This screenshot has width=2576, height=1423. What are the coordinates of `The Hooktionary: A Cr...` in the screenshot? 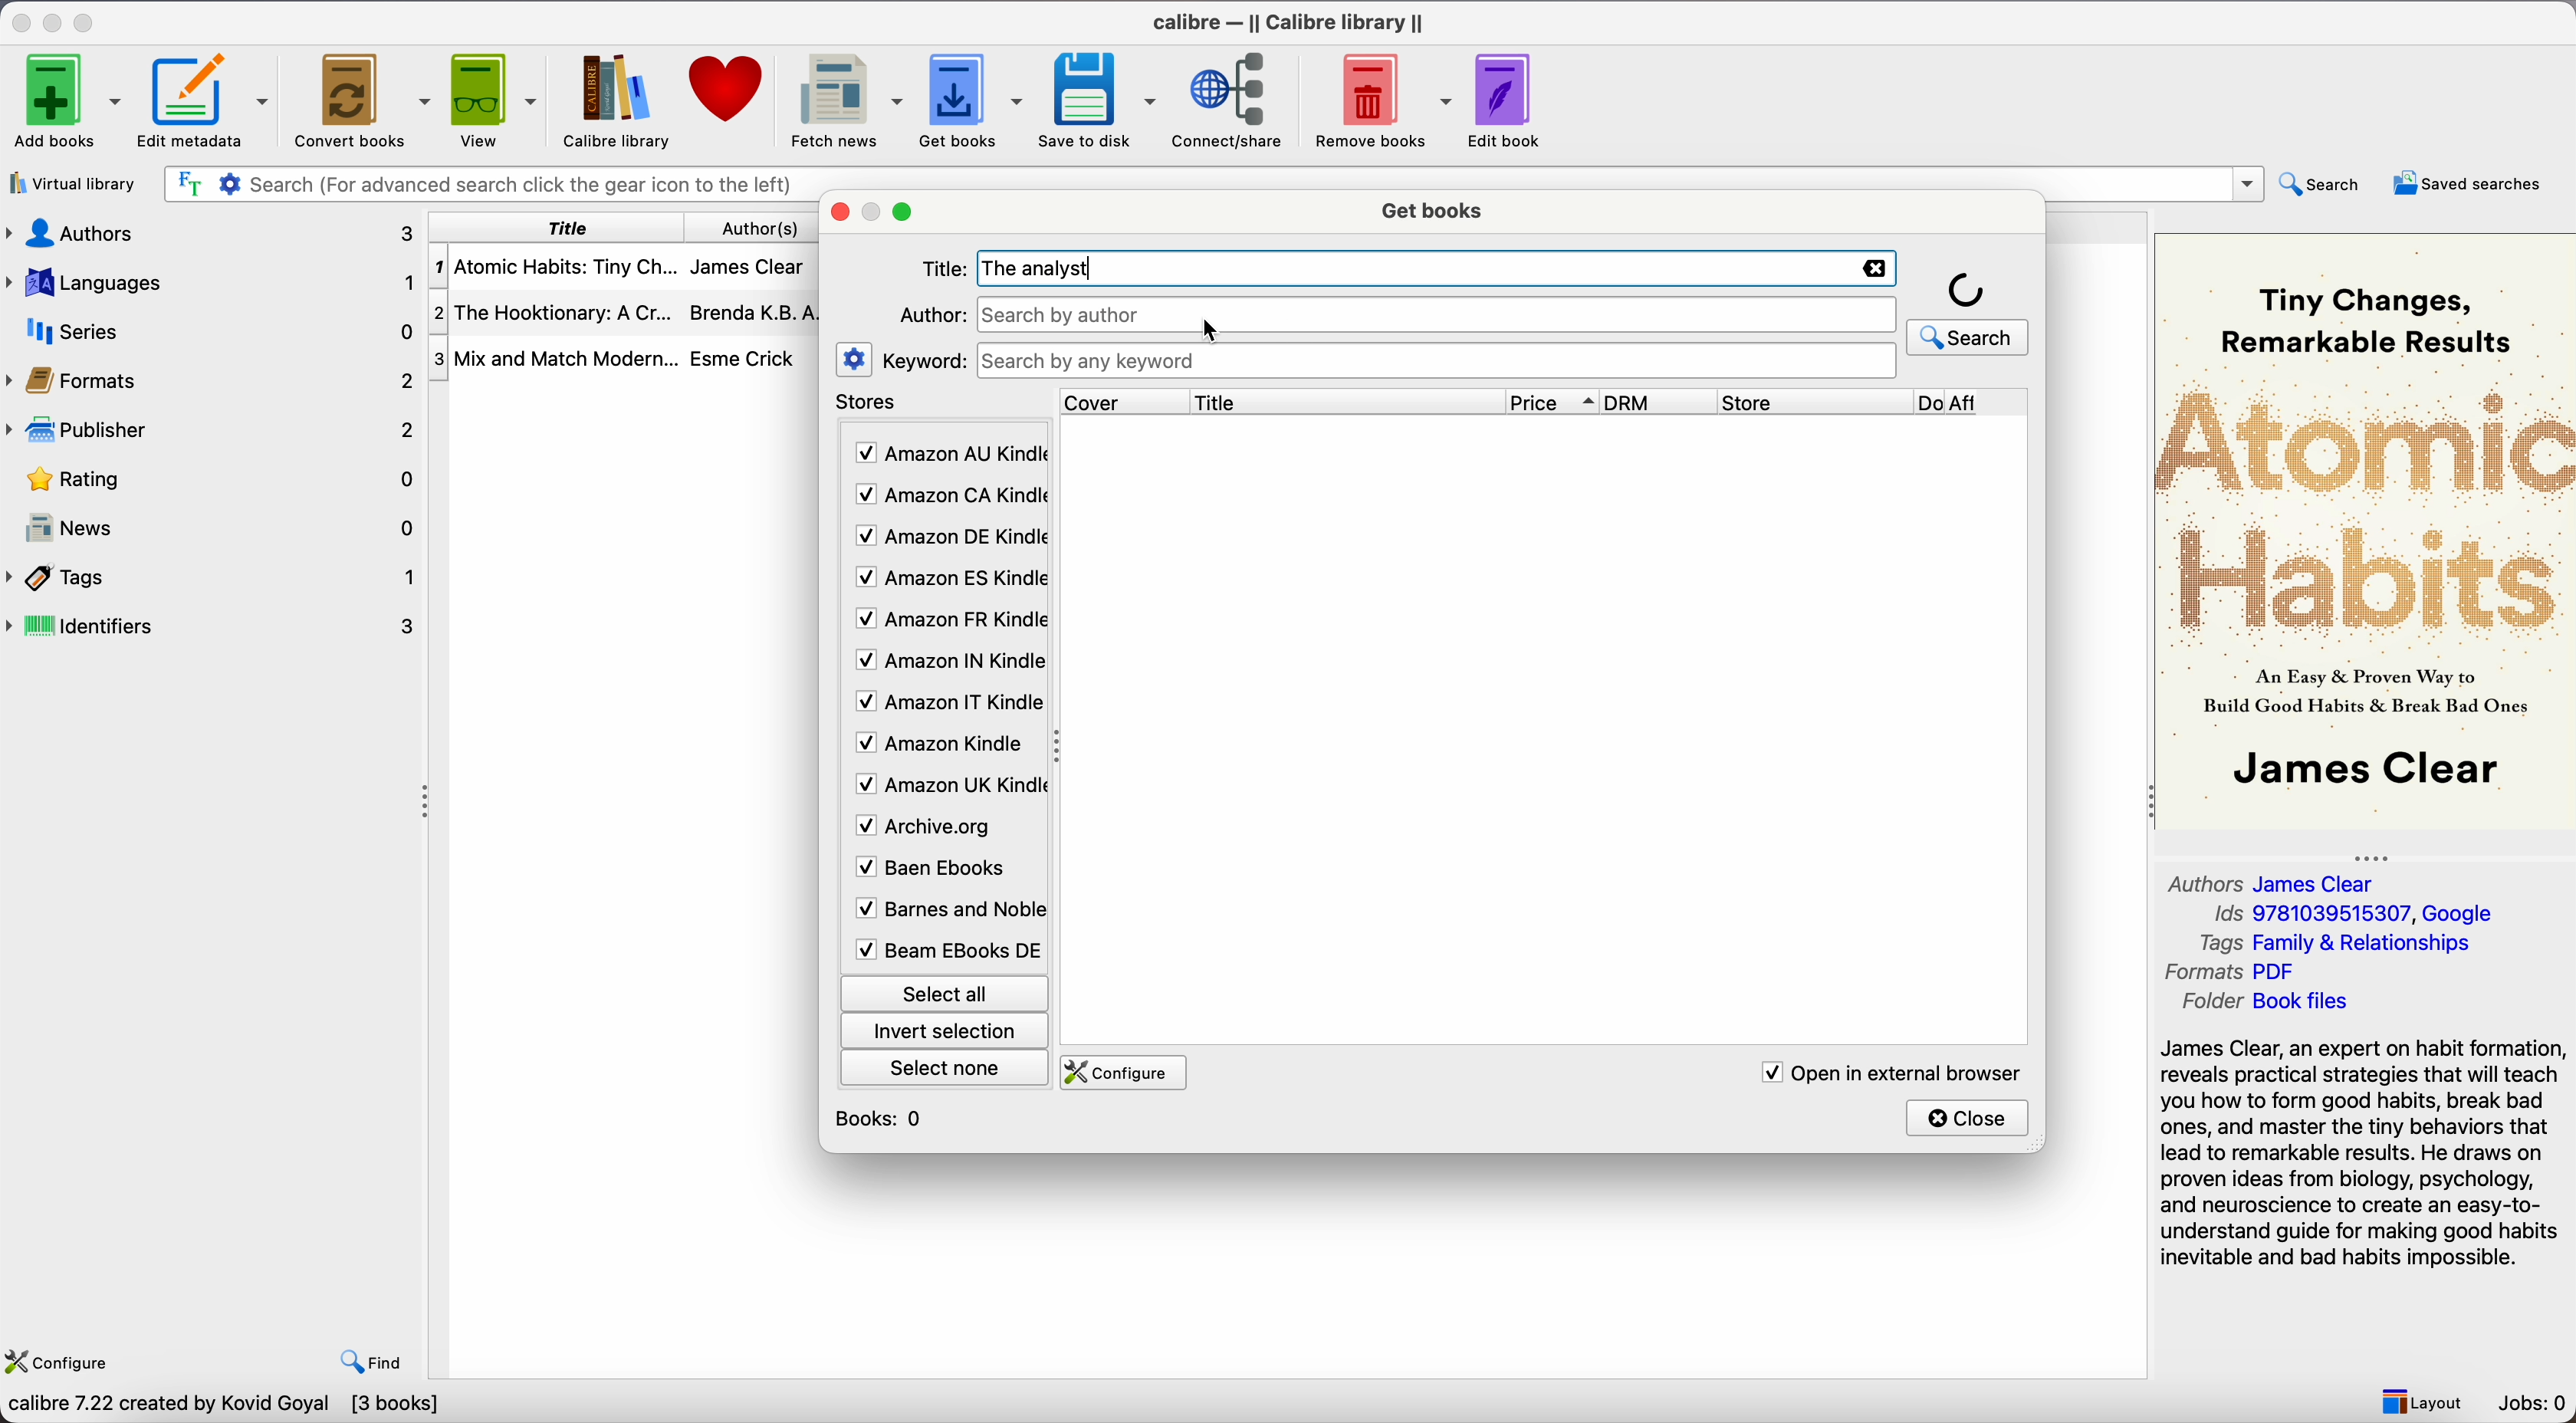 It's located at (560, 312).